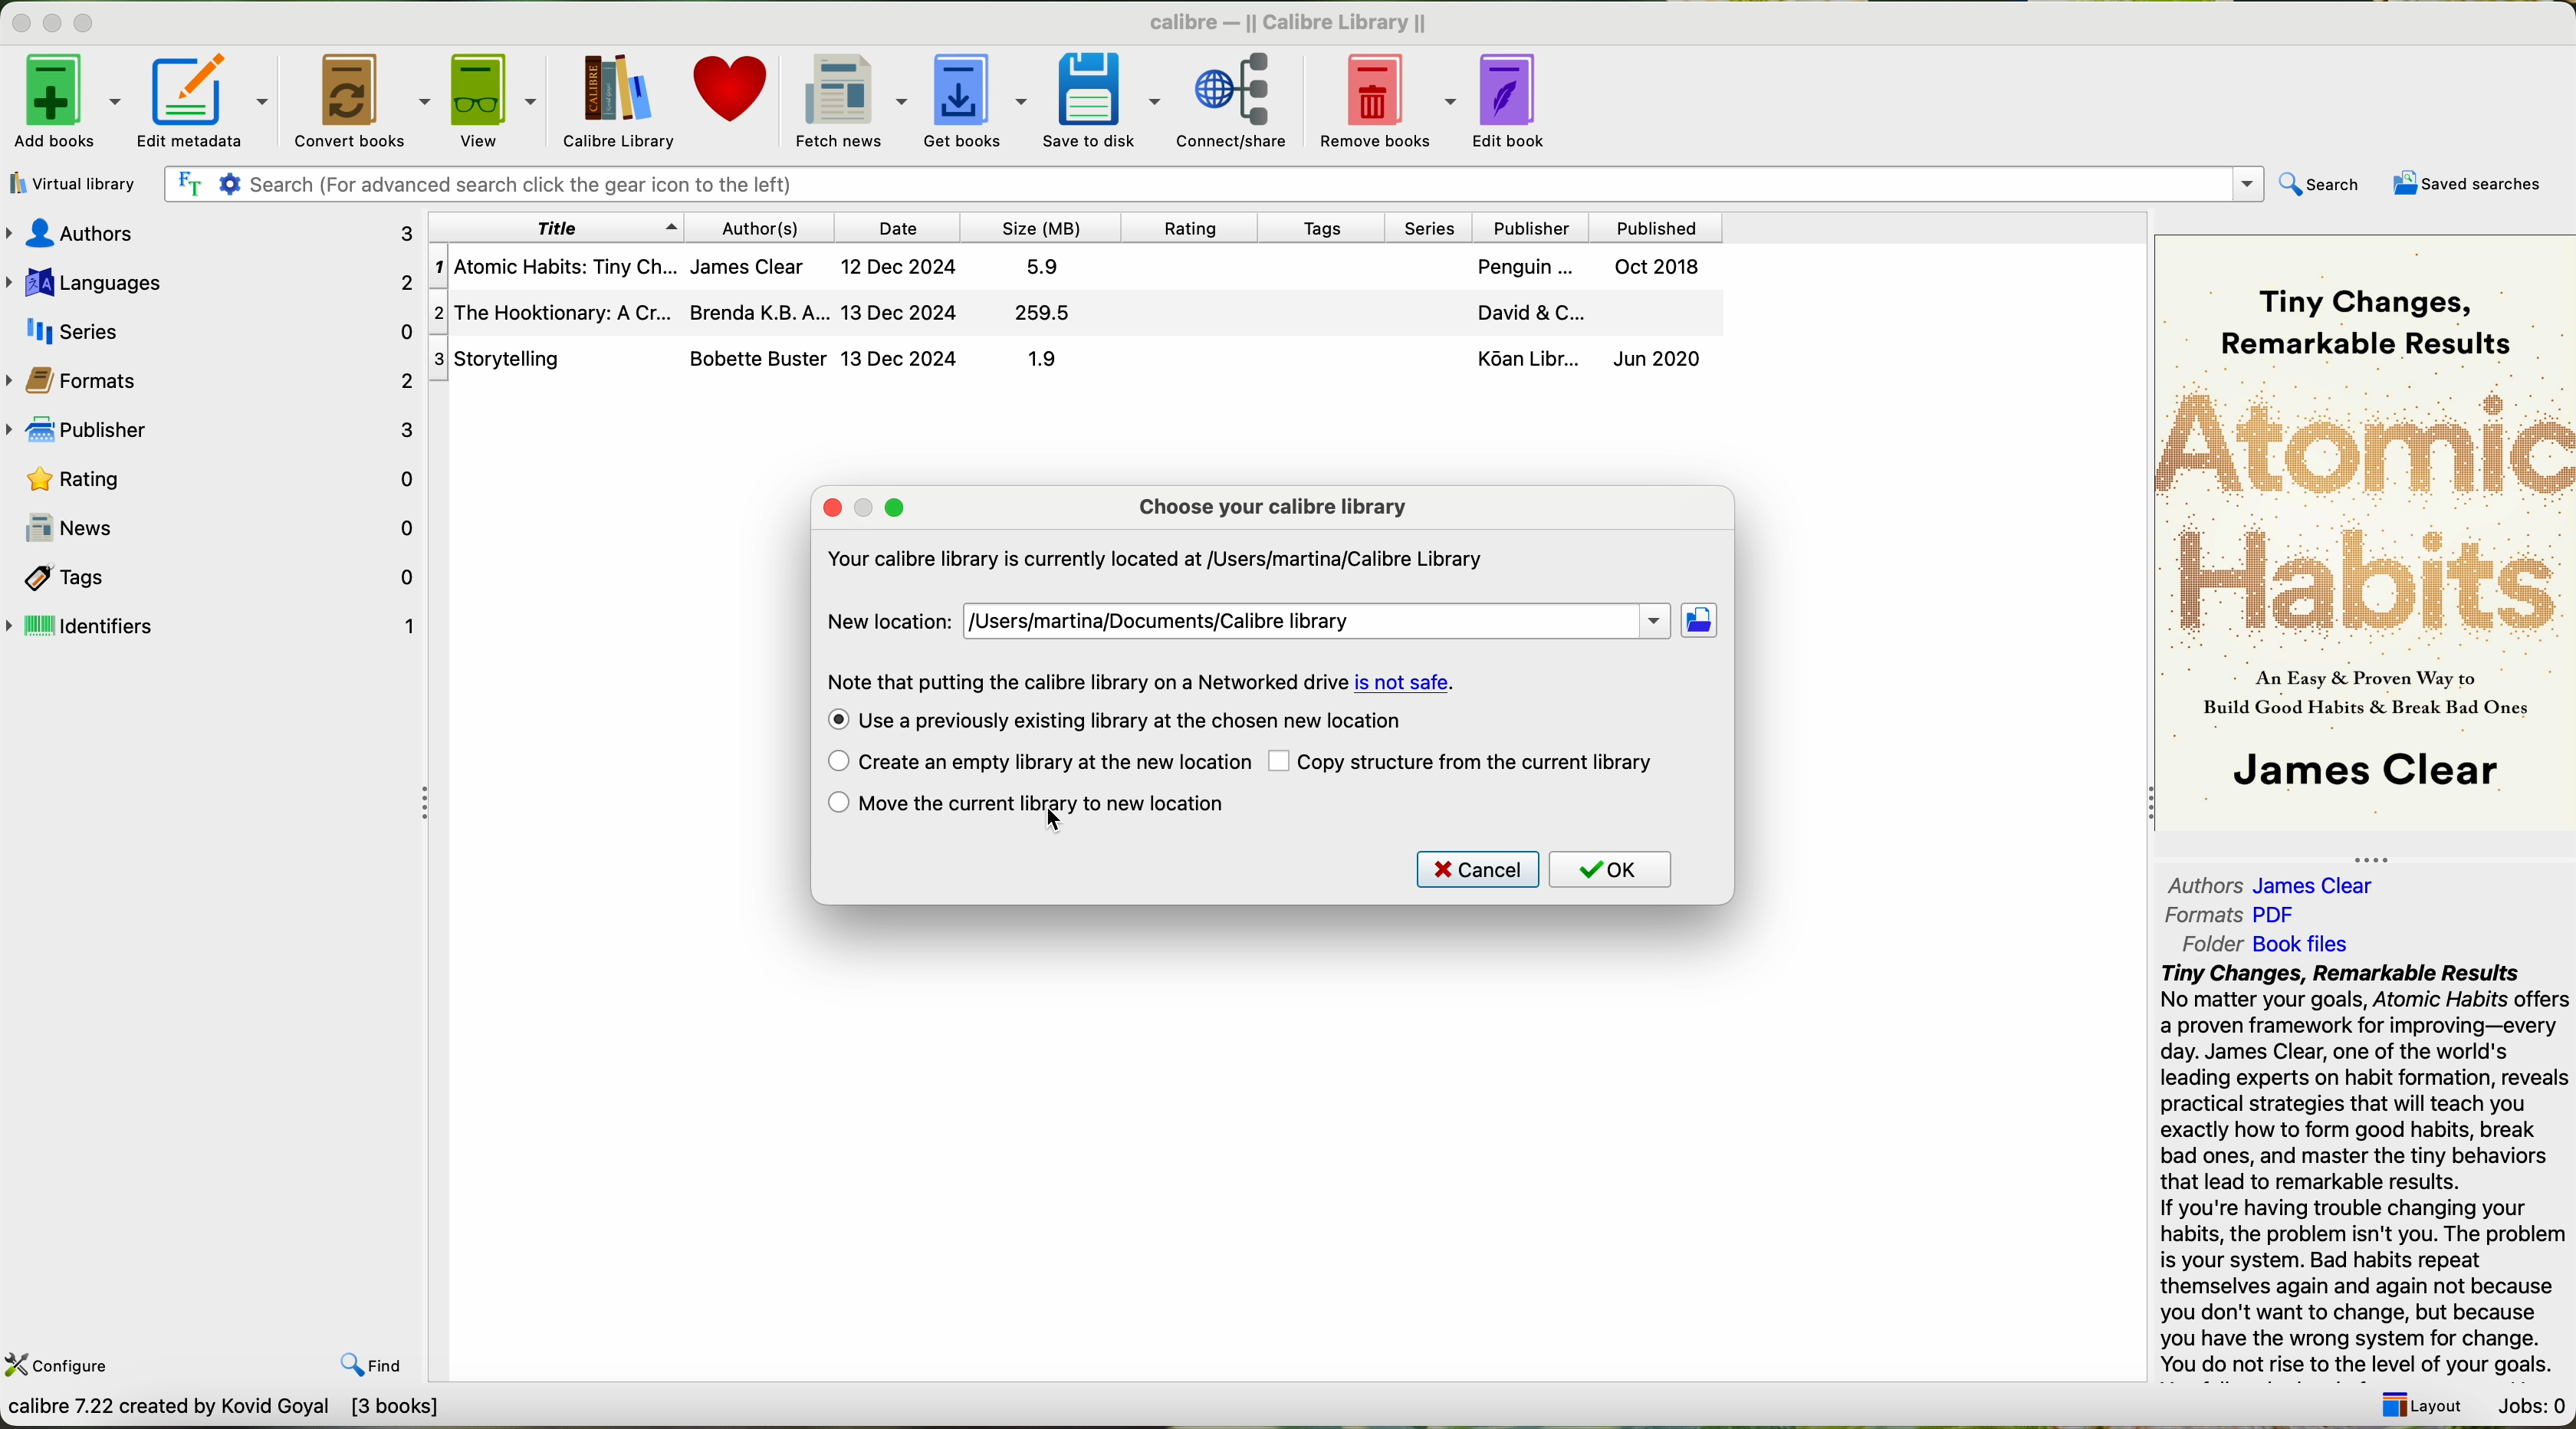  What do you see at coordinates (1101, 98) in the screenshot?
I see `save to disk` at bounding box center [1101, 98].